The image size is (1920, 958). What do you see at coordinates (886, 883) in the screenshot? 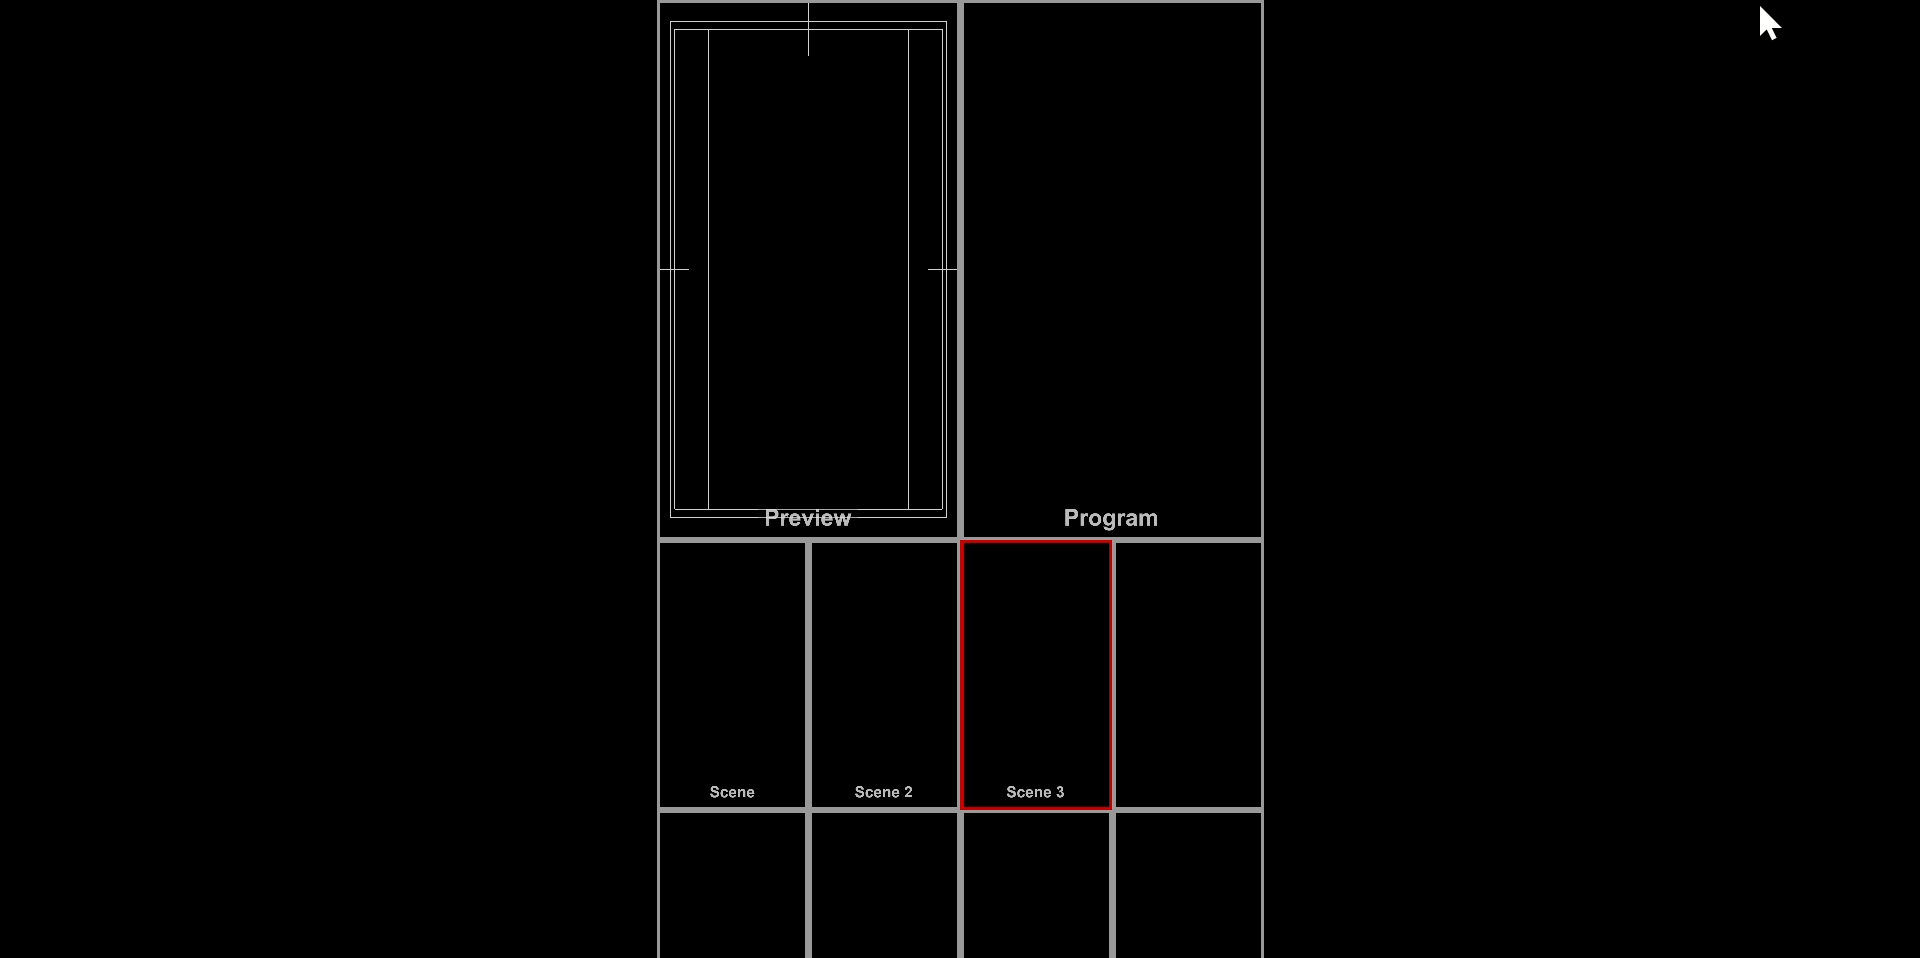
I see `placeholders for scenes that don't currently have any content assigned to them` at bounding box center [886, 883].